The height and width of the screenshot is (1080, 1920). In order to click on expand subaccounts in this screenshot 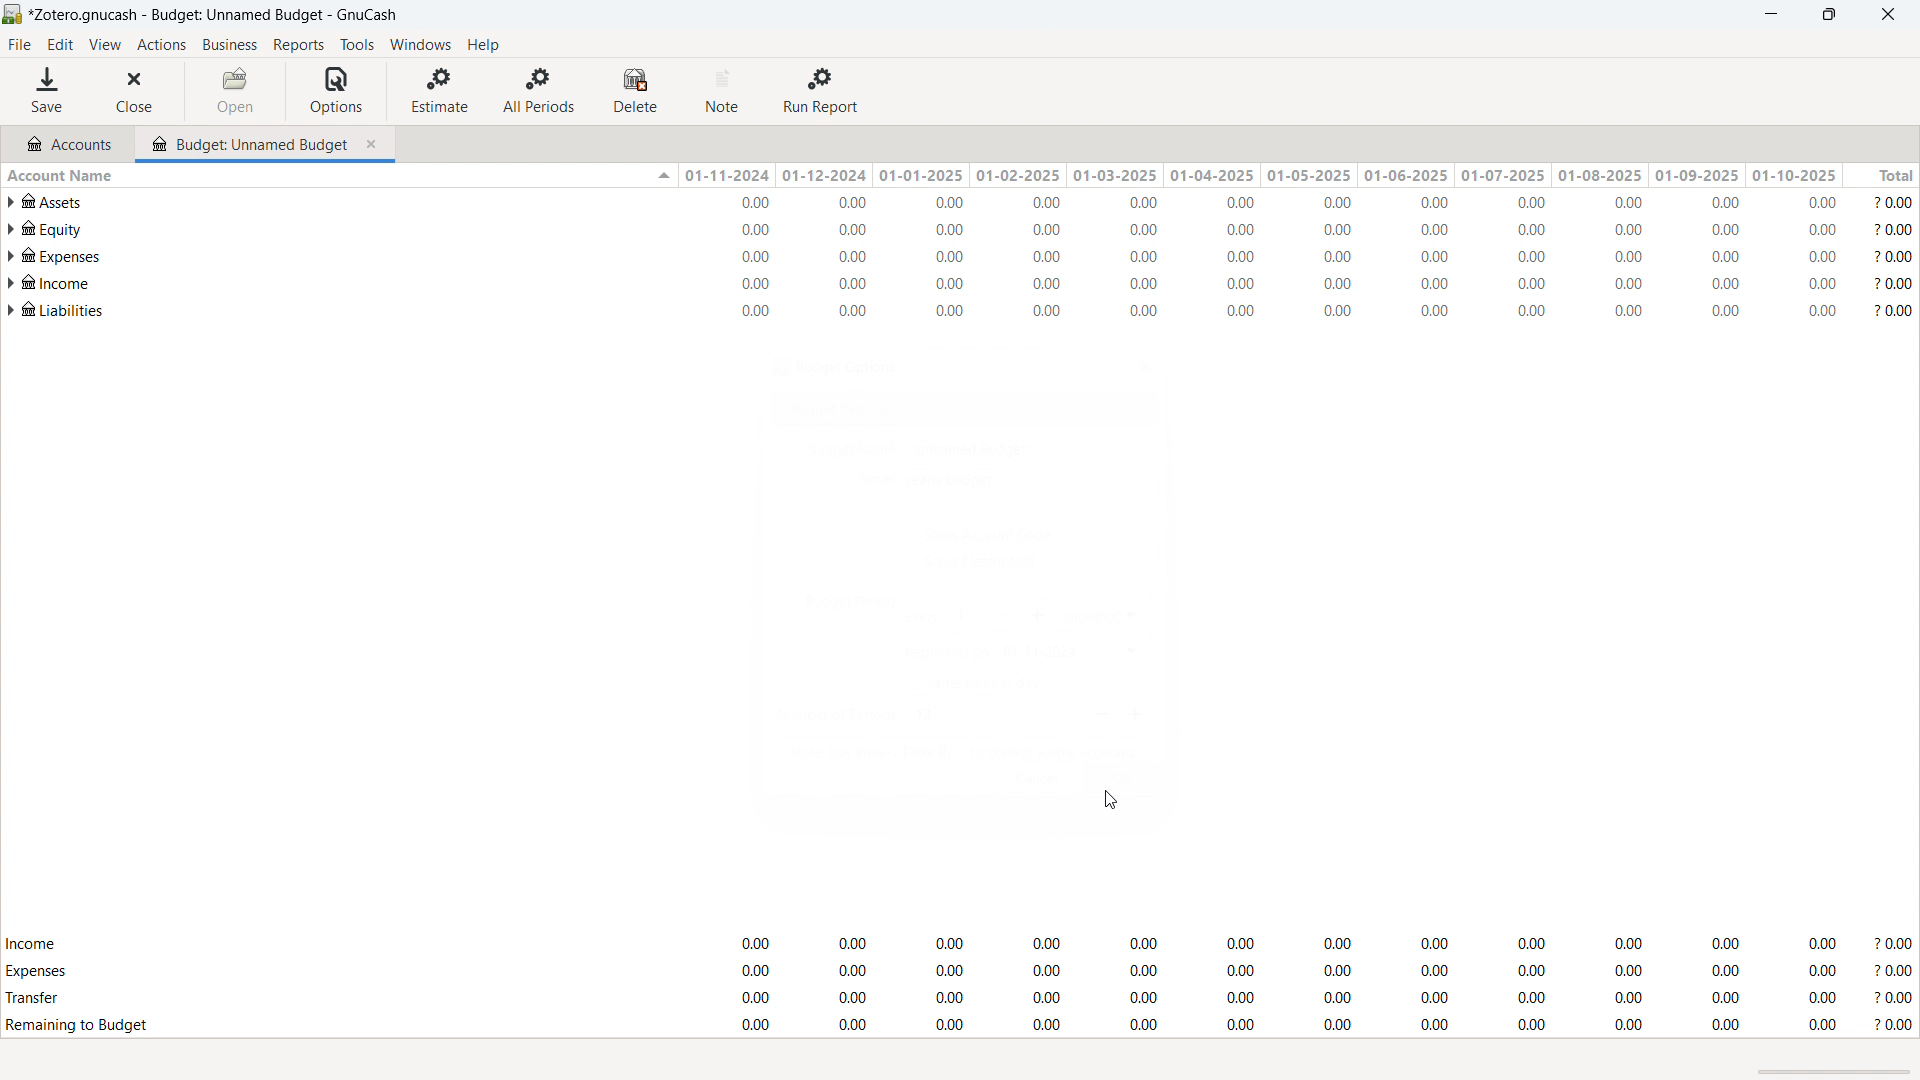, I will do `click(12, 310)`.